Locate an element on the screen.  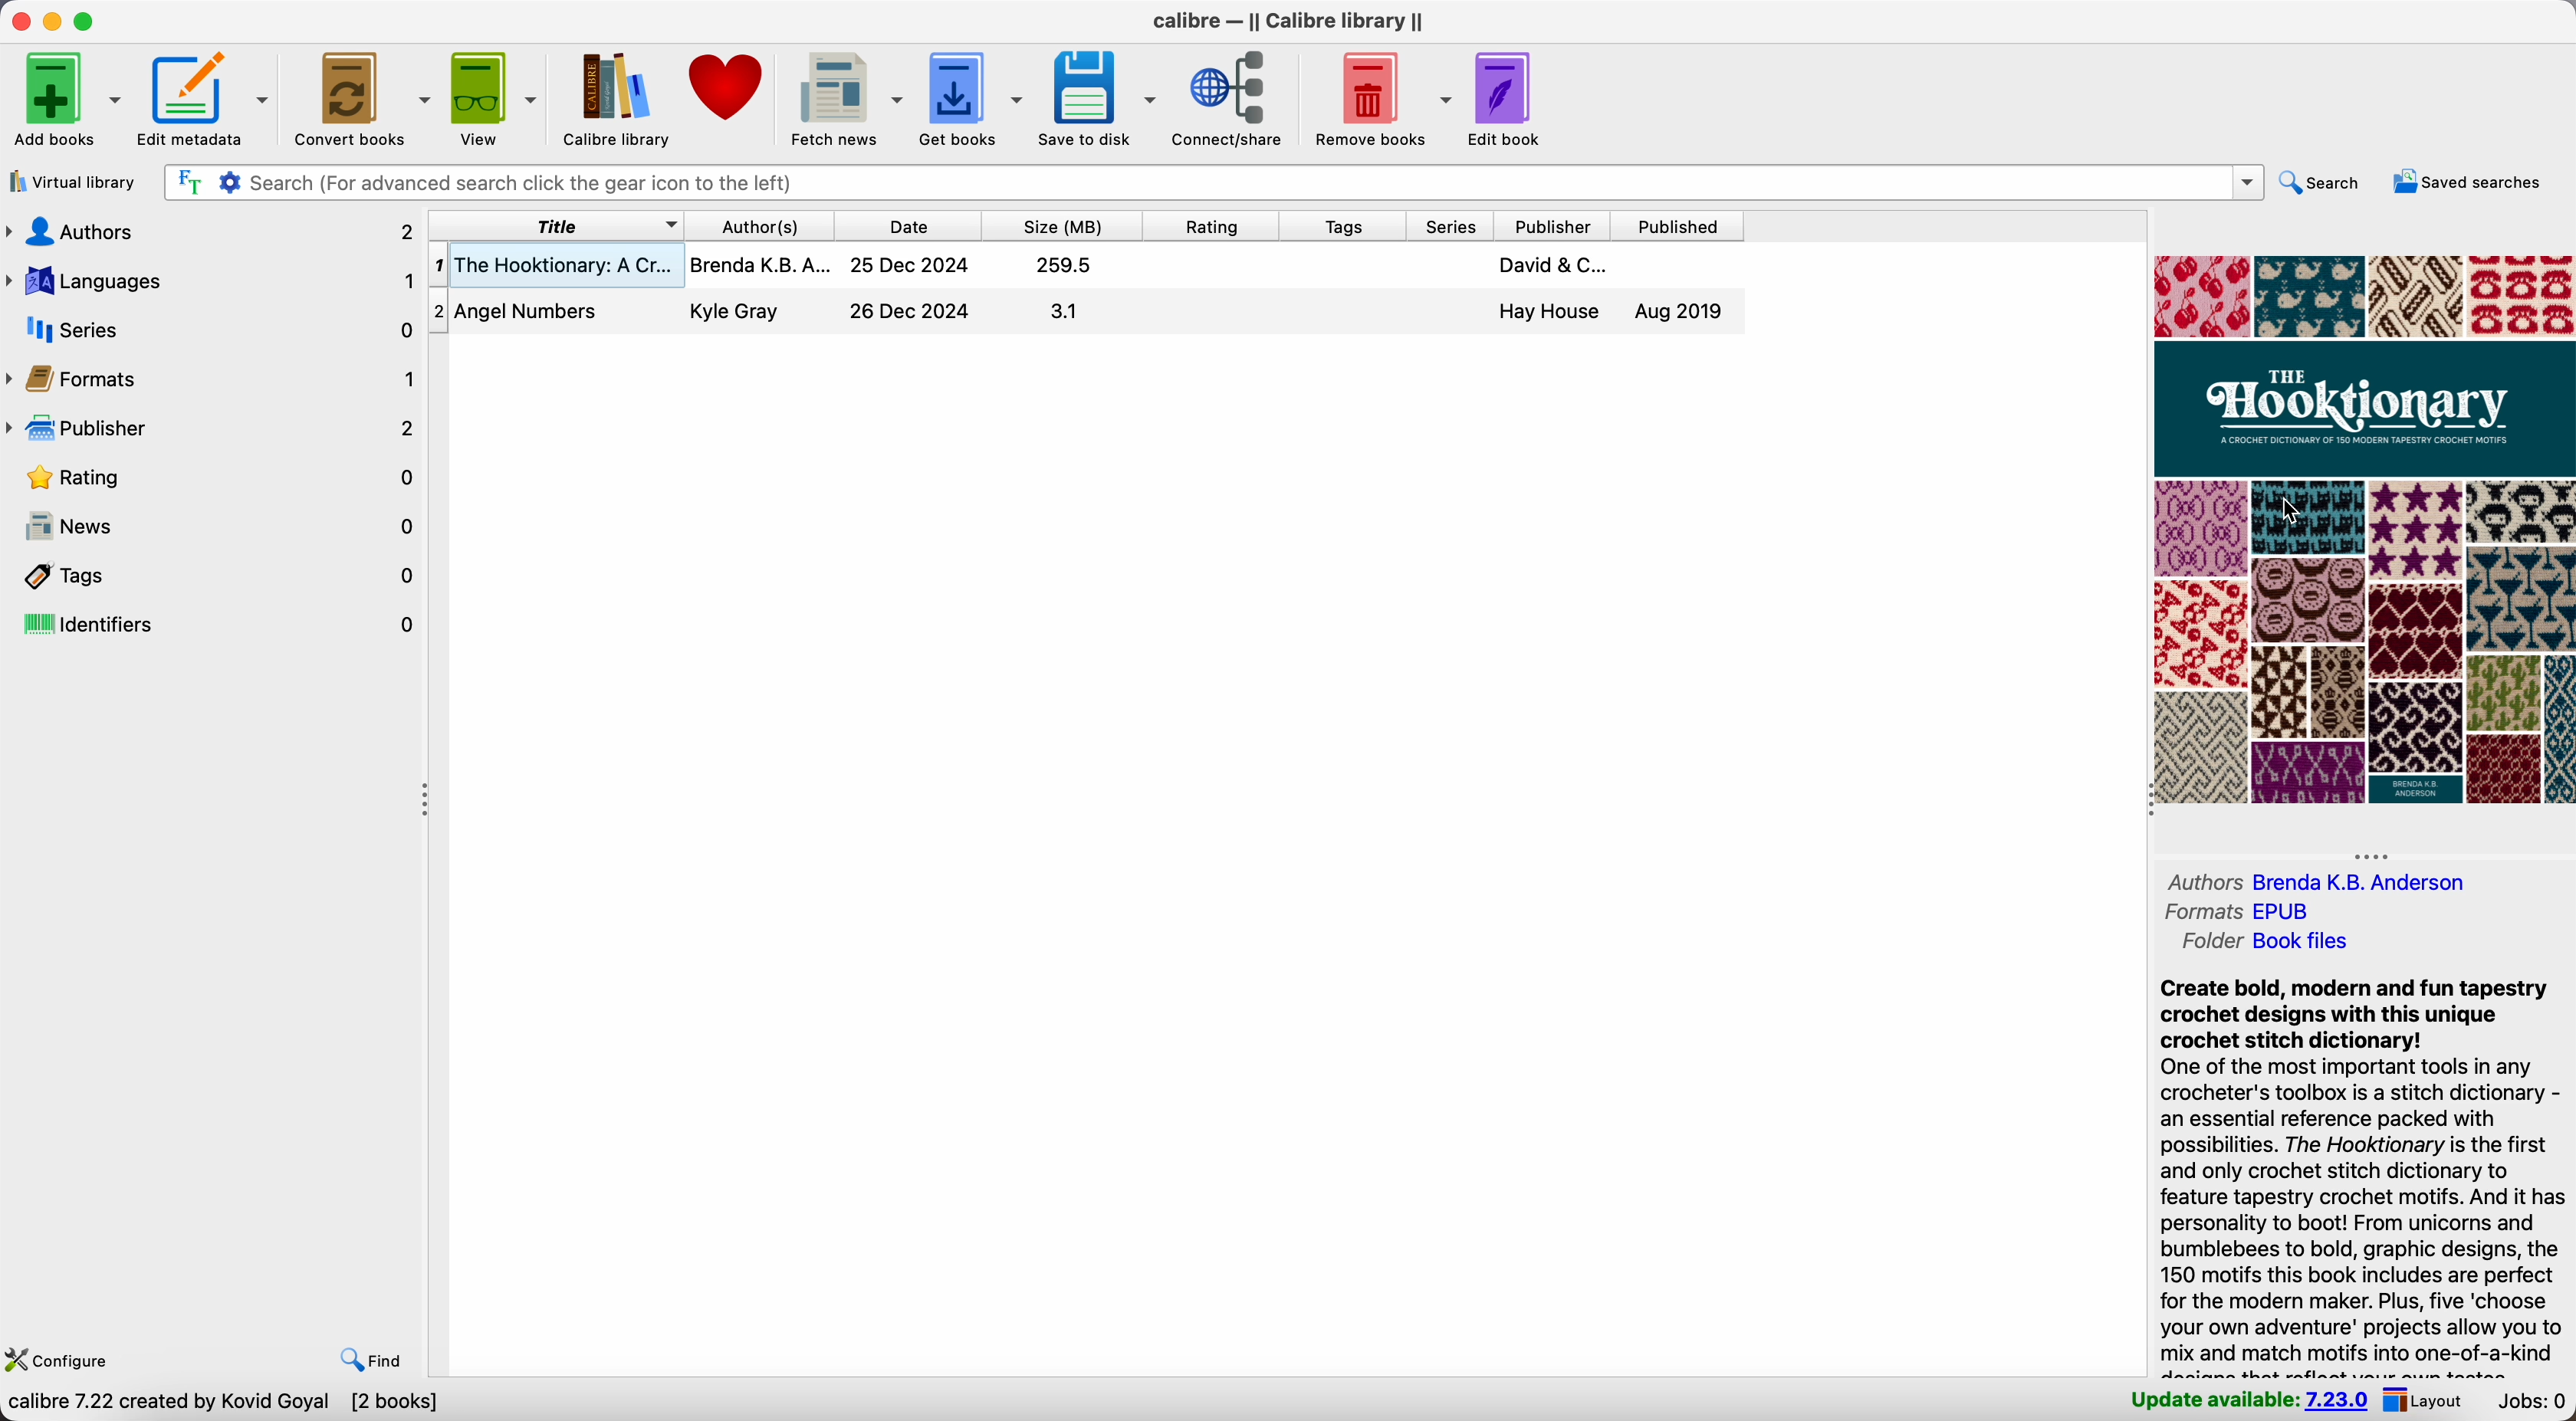
data is located at coordinates (222, 1404).